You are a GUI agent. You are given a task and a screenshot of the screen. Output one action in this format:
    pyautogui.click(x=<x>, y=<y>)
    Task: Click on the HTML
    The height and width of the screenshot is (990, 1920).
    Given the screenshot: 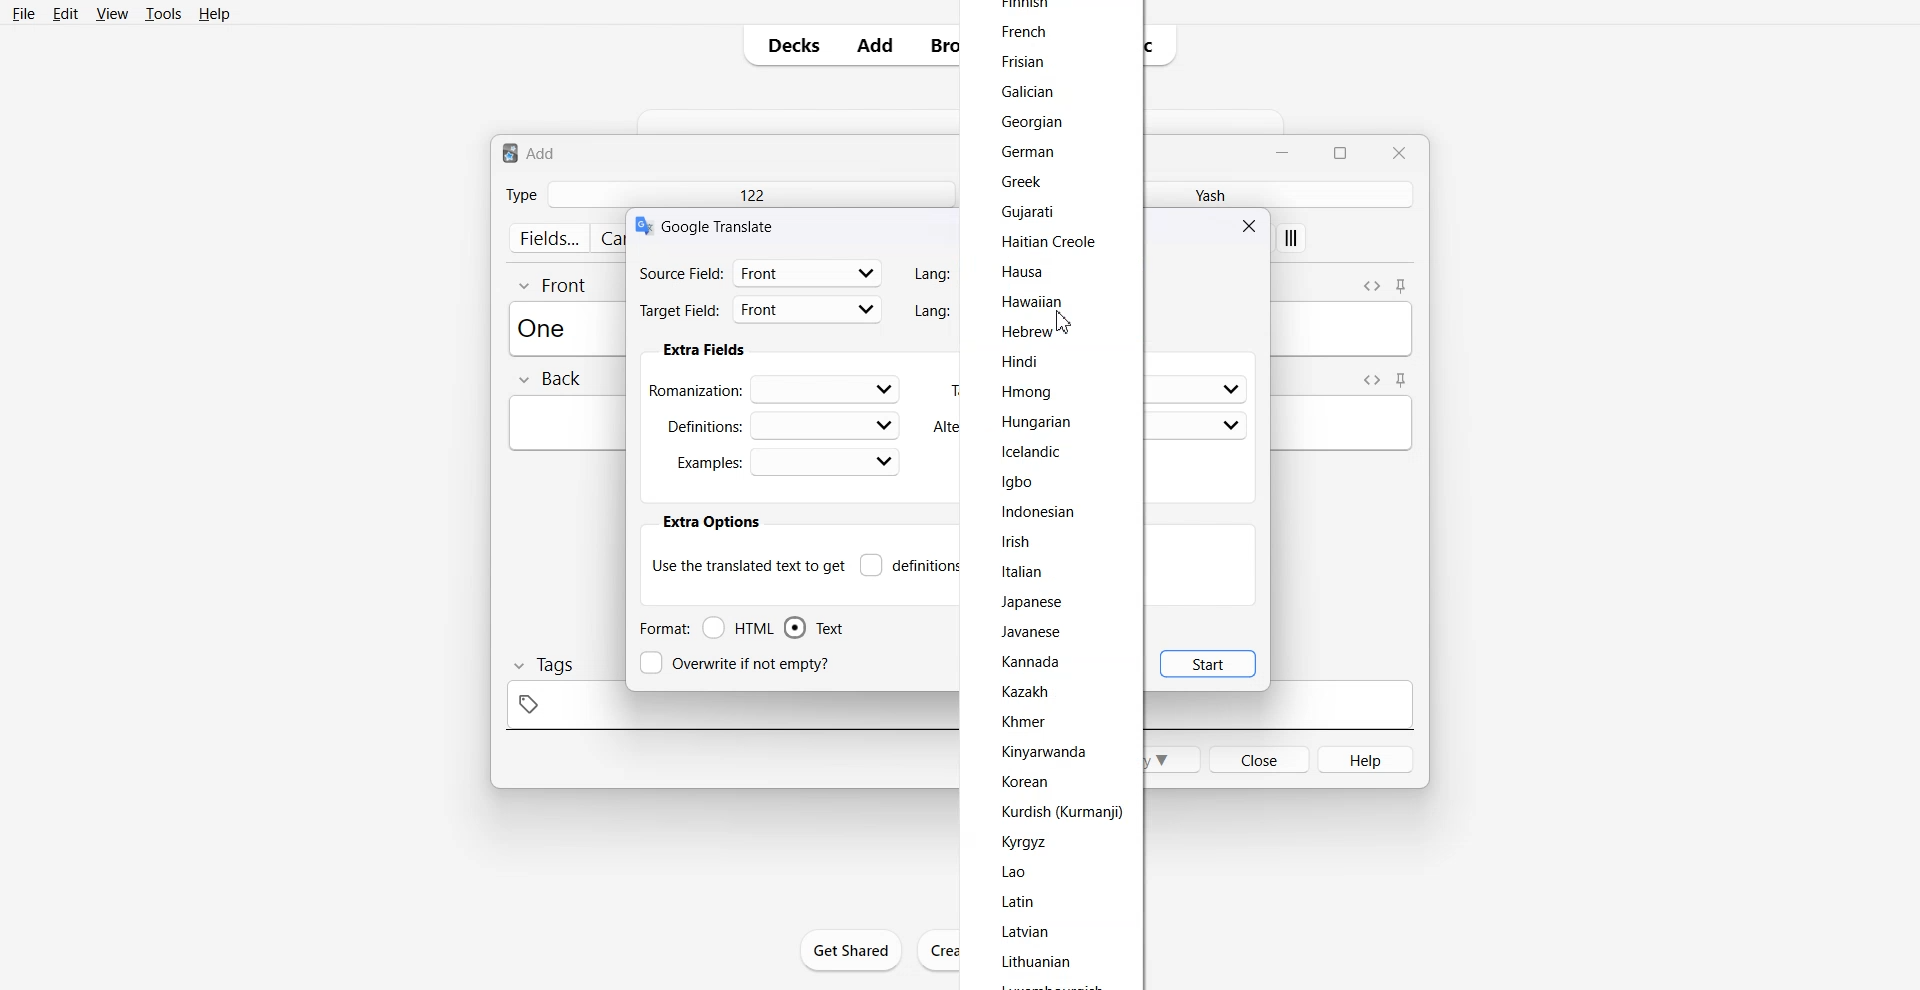 What is the action you would take?
    pyautogui.click(x=739, y=628)
    